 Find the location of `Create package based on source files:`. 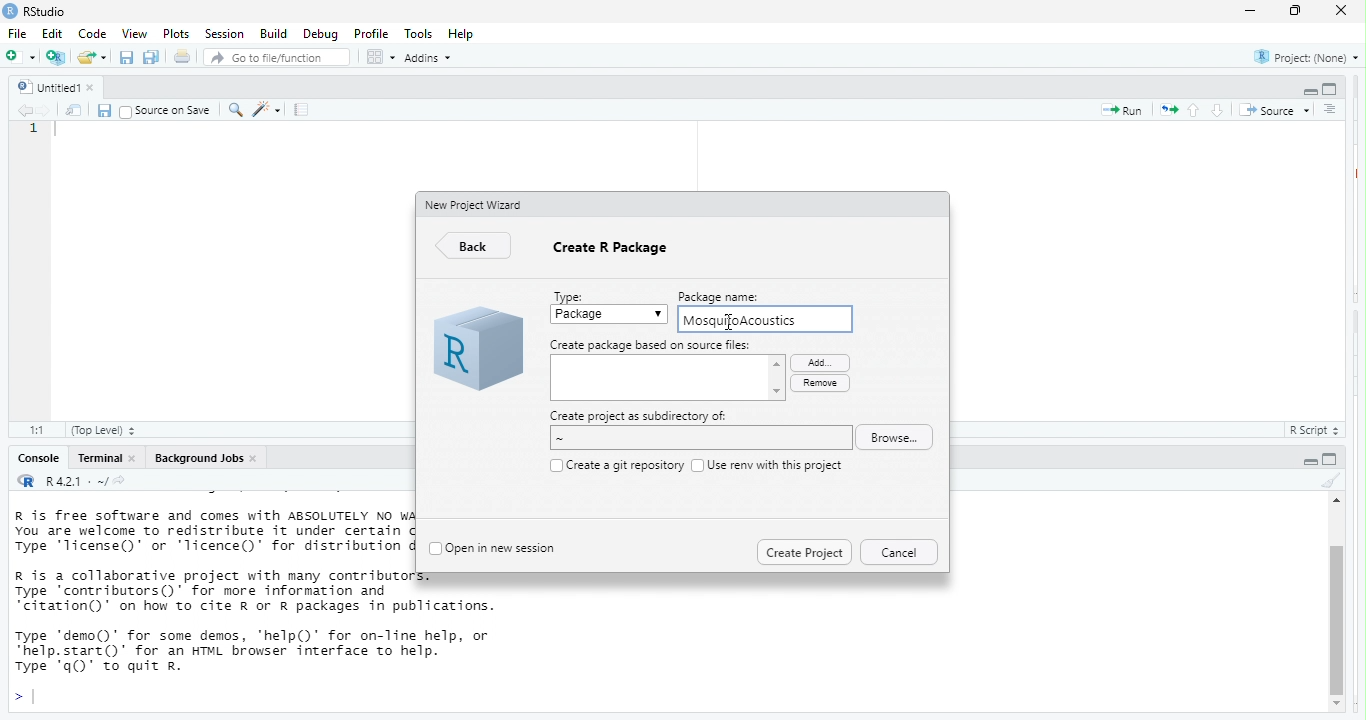

Create package based on source files: is located at coordinates (652, 345).